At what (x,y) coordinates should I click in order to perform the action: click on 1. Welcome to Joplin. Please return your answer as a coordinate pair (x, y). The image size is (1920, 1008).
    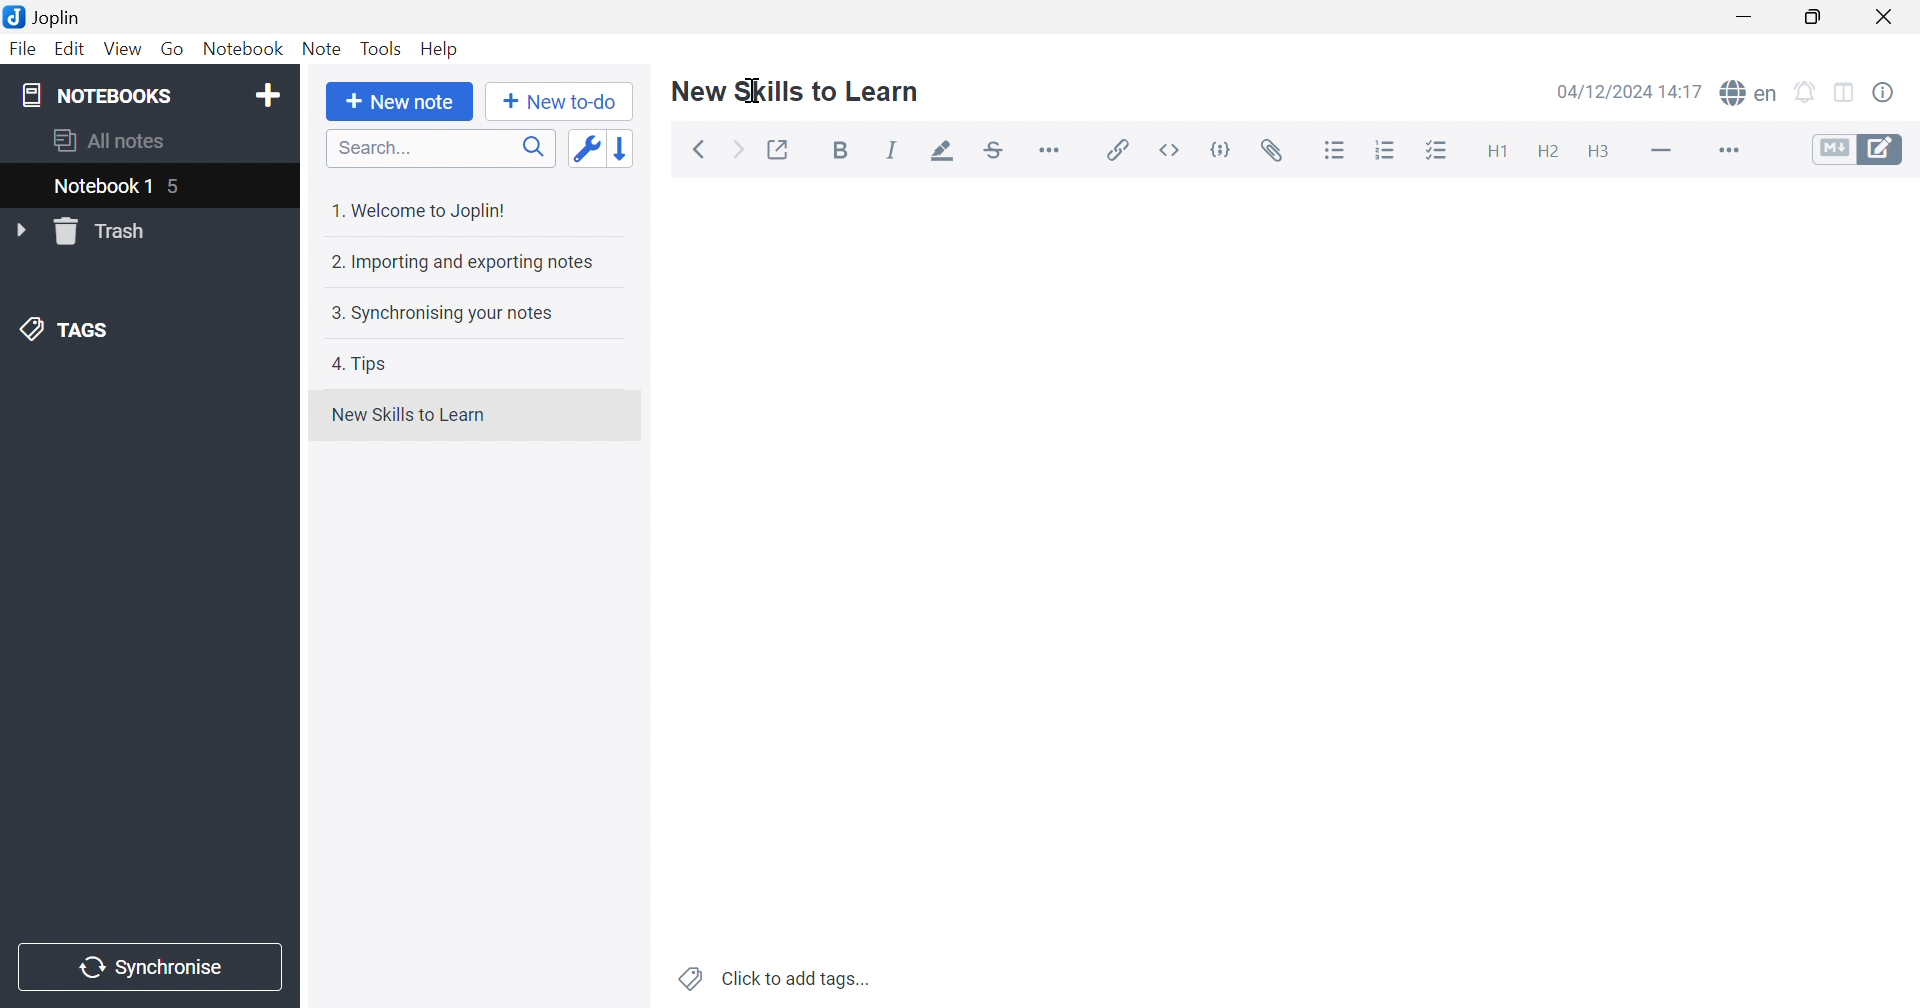
    Looking at the image, I should click on (417, 210).